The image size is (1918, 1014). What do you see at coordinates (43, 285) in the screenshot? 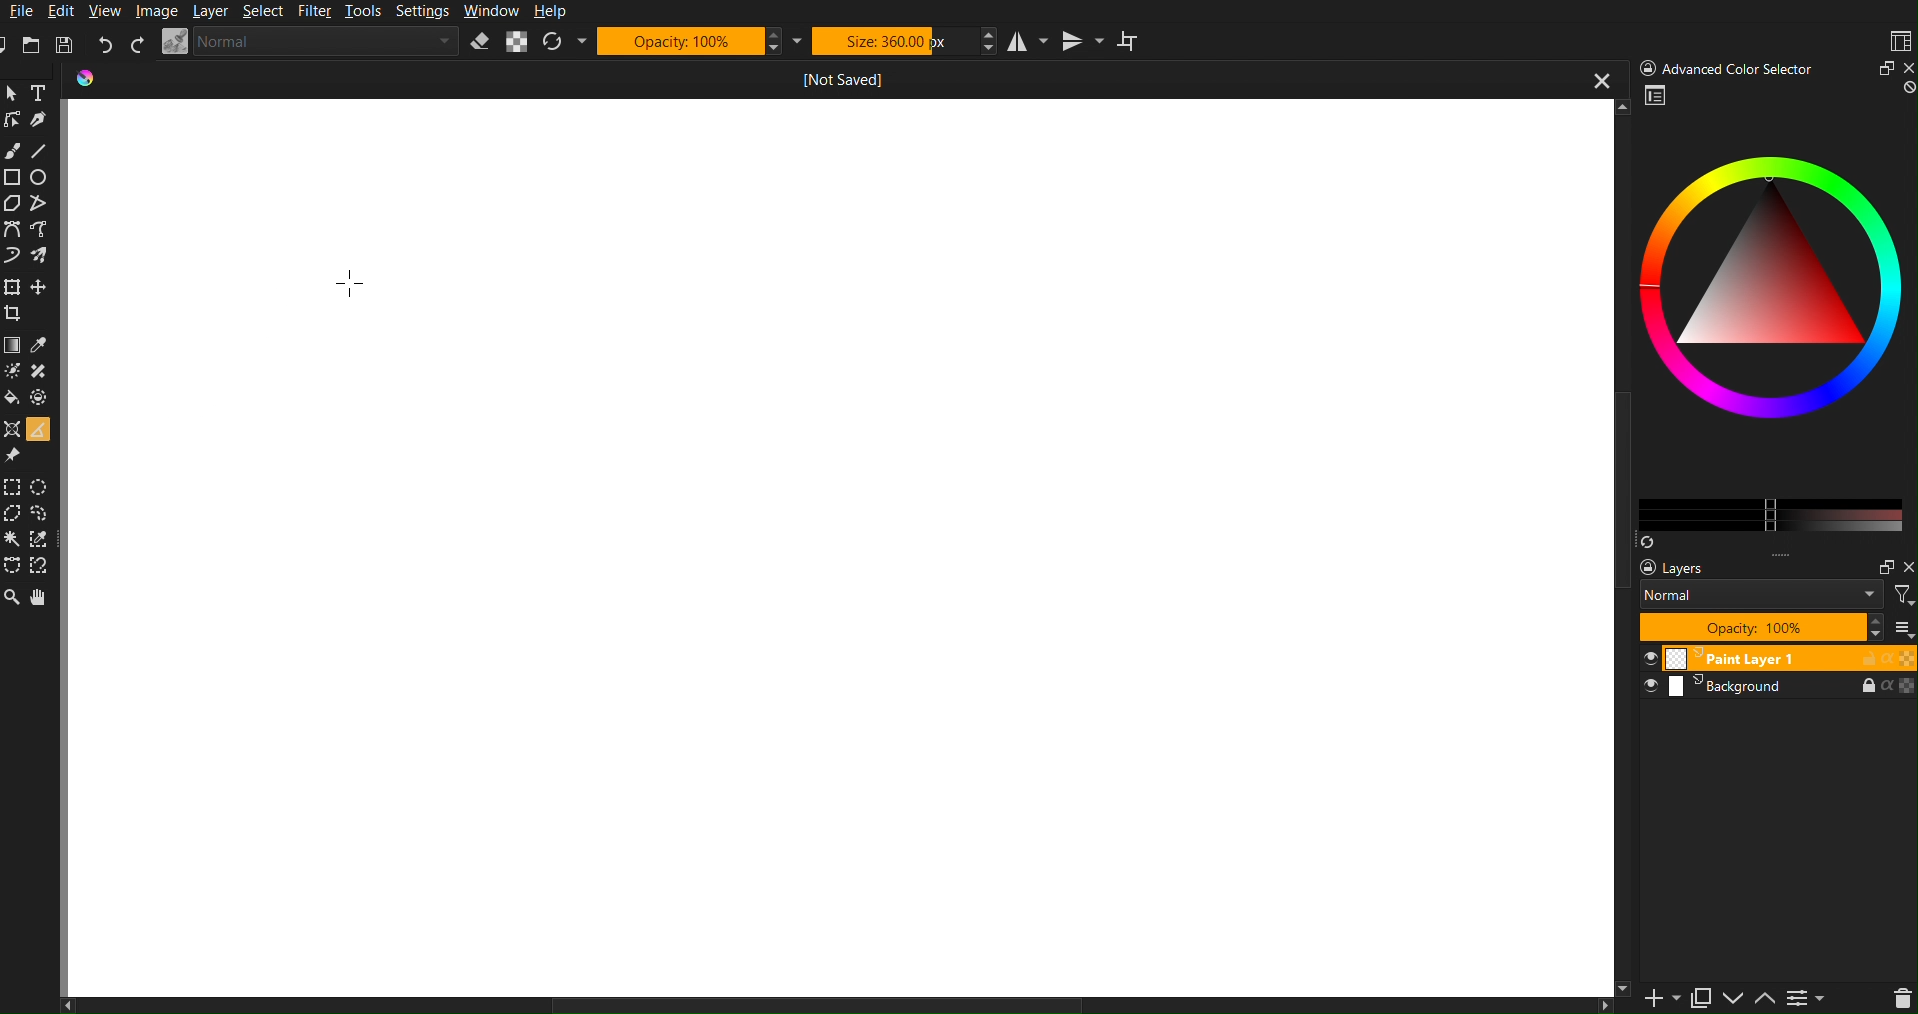
I see `Move` at bounding box center [43, 285].